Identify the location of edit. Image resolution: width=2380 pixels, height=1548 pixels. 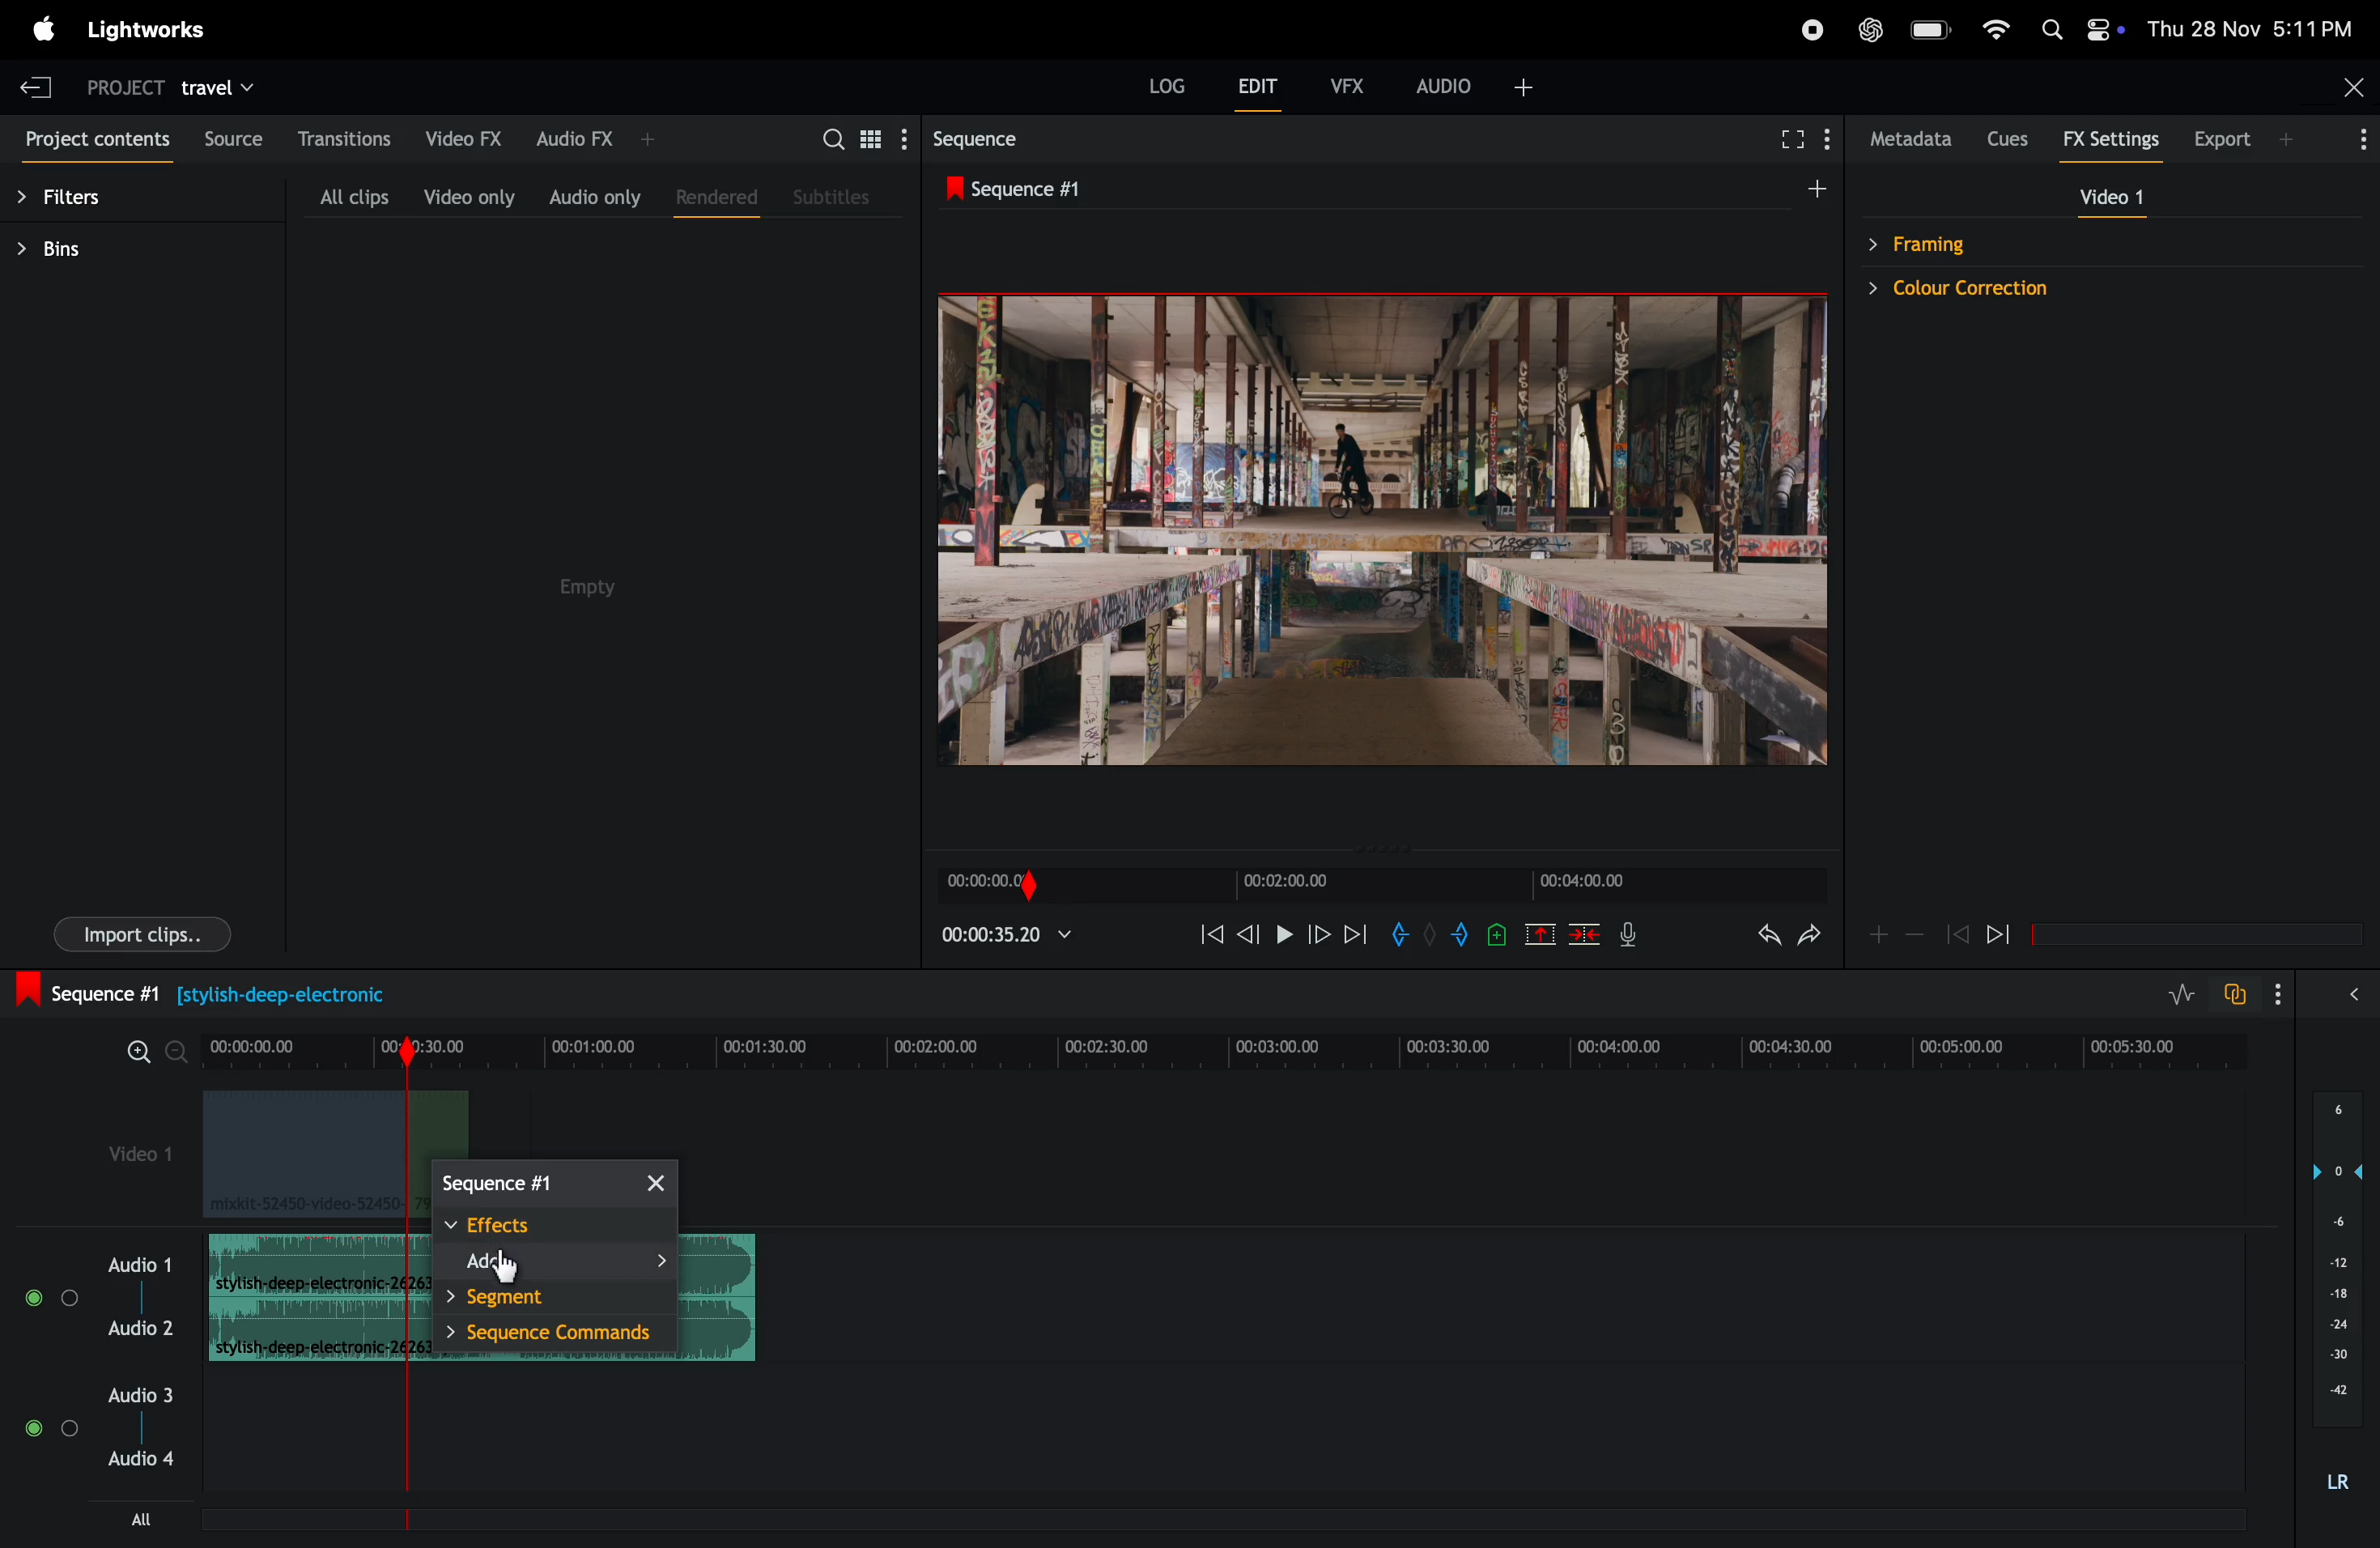
(1262, 91).